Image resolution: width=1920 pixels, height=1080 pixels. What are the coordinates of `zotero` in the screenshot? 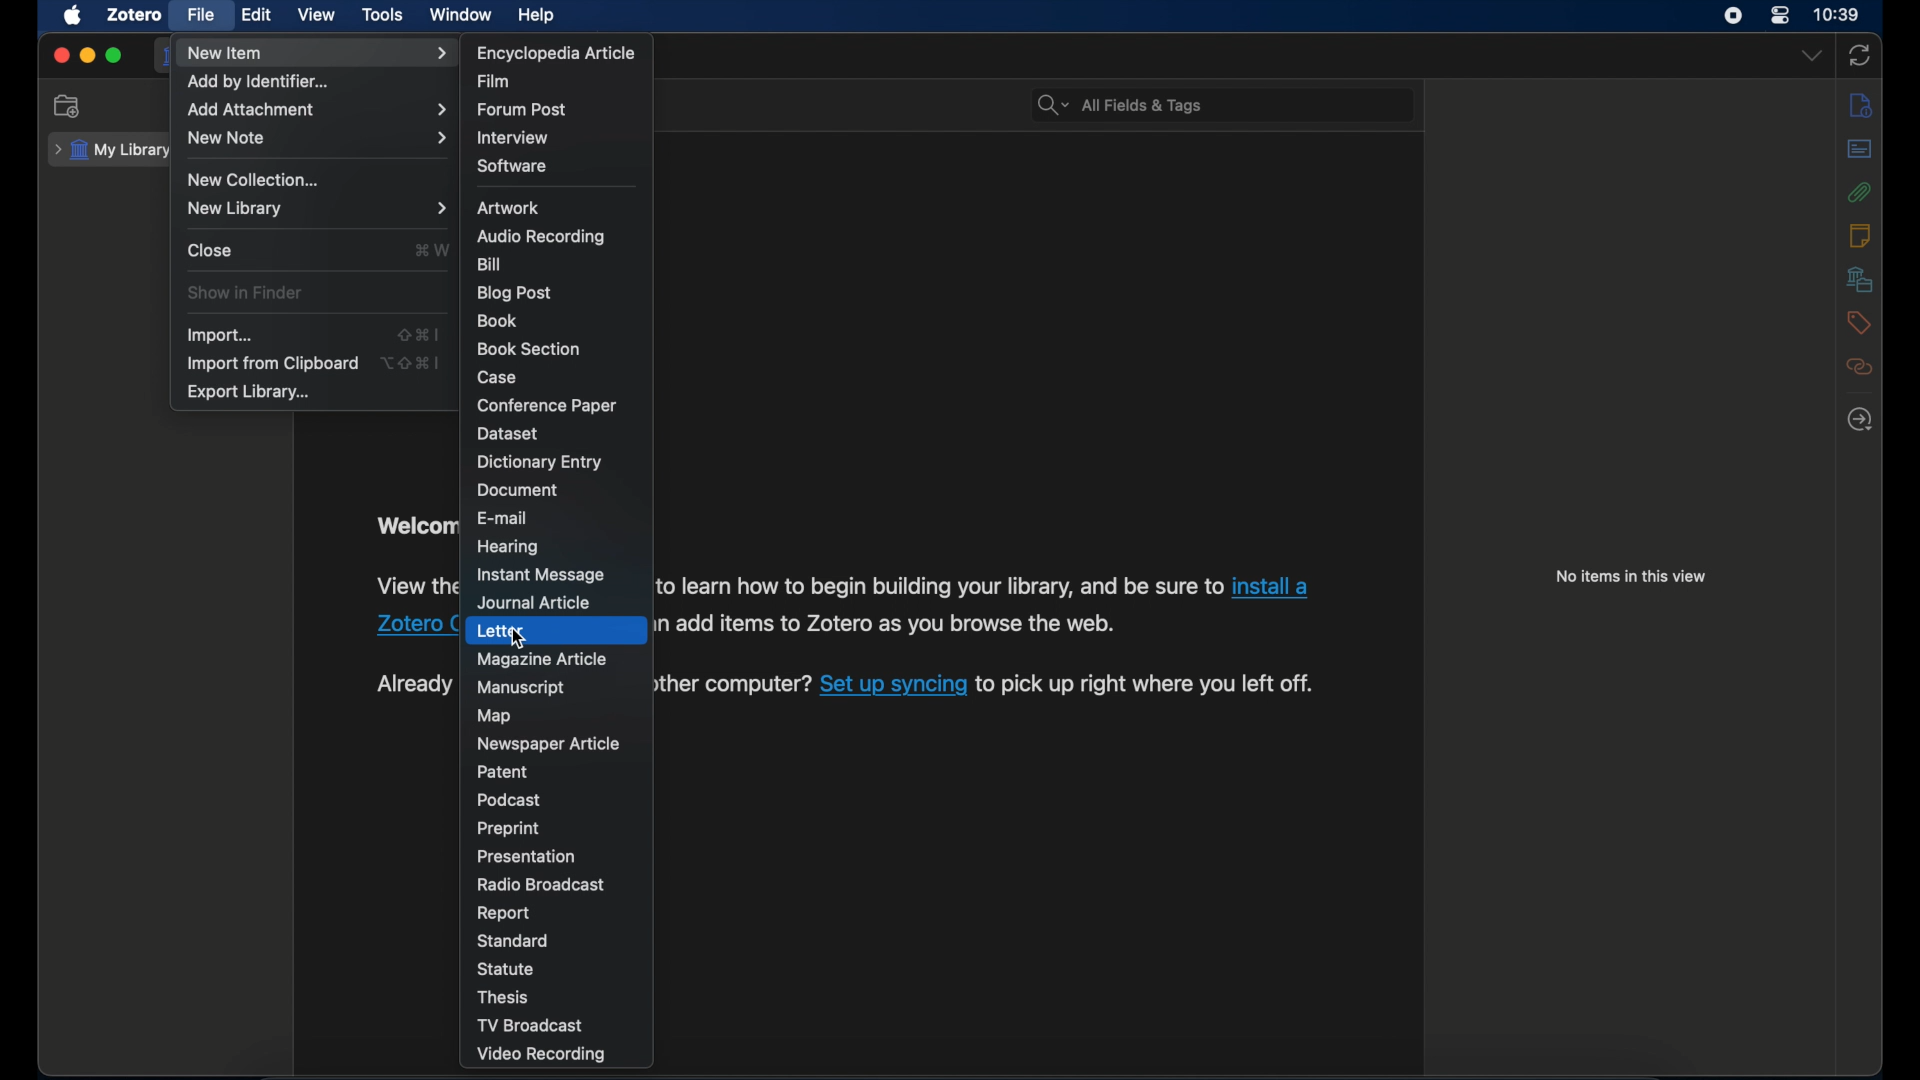 It's located at (136, 14).